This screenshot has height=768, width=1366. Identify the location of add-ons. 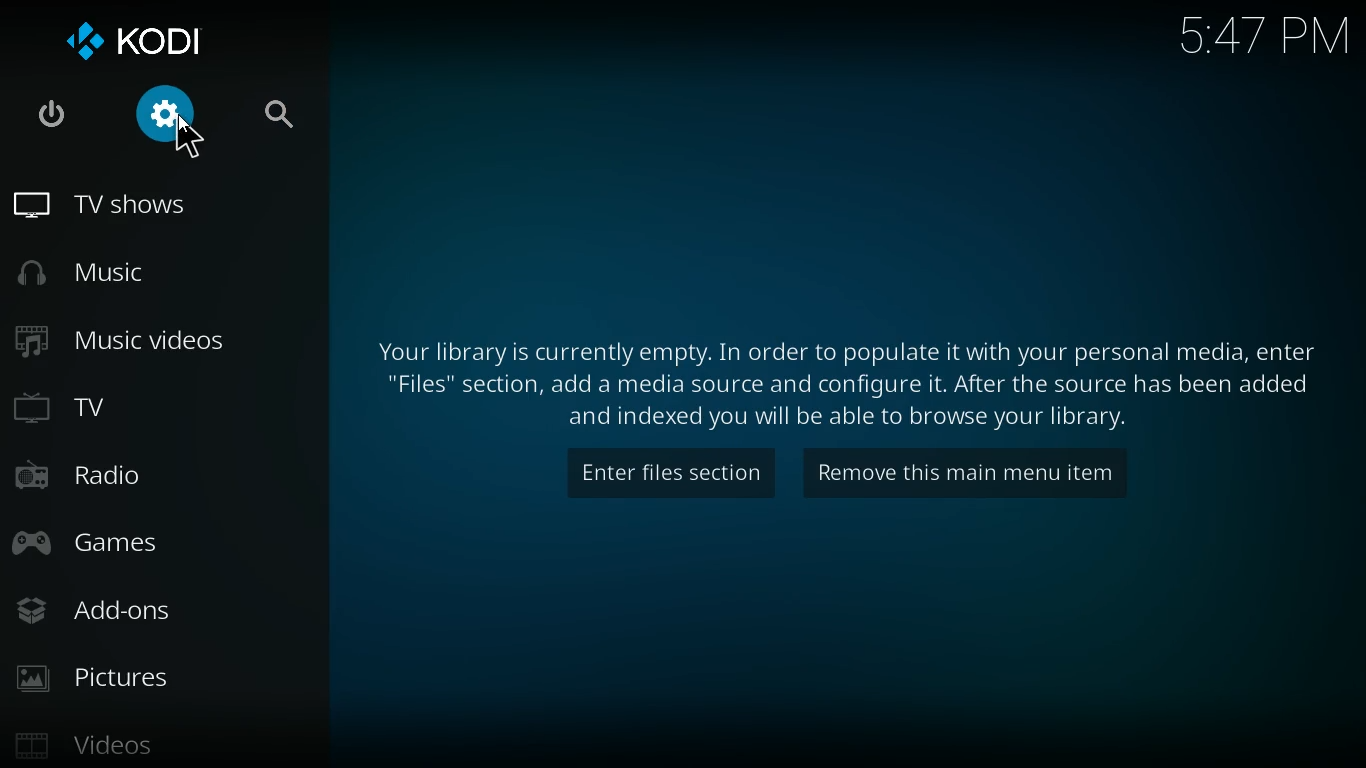
(161, 609).